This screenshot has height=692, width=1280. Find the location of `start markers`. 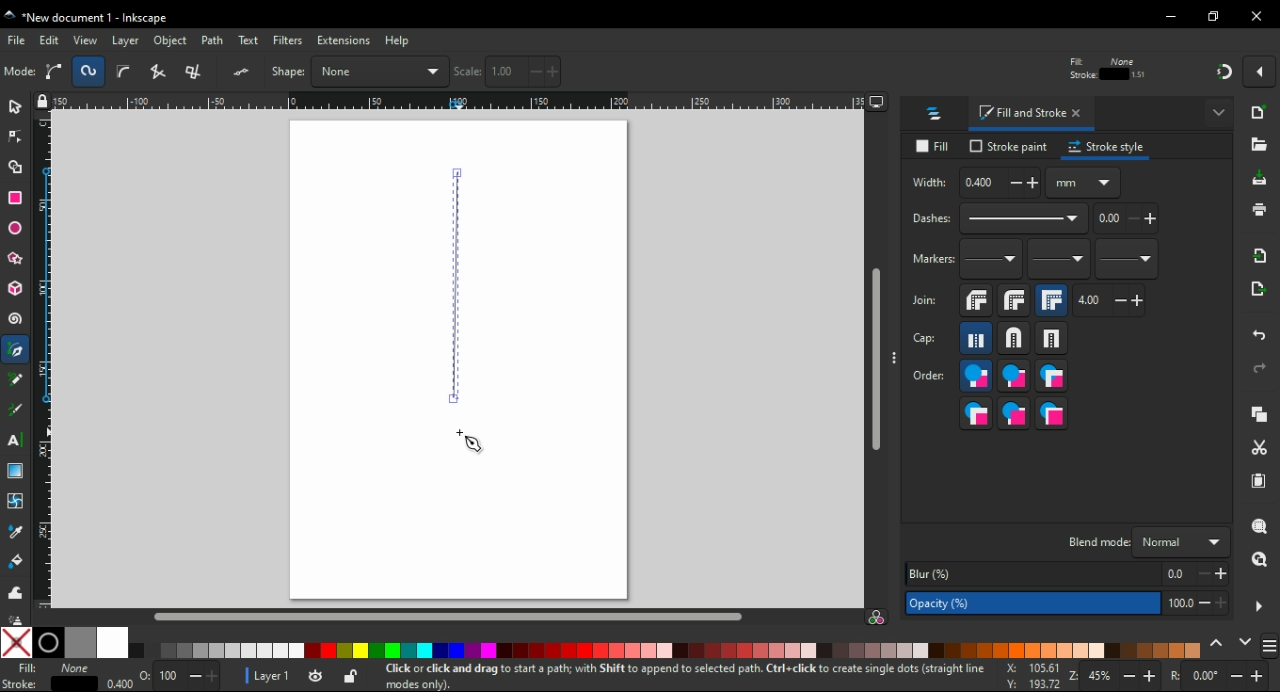

start markers is located at coordinates (991, 260).